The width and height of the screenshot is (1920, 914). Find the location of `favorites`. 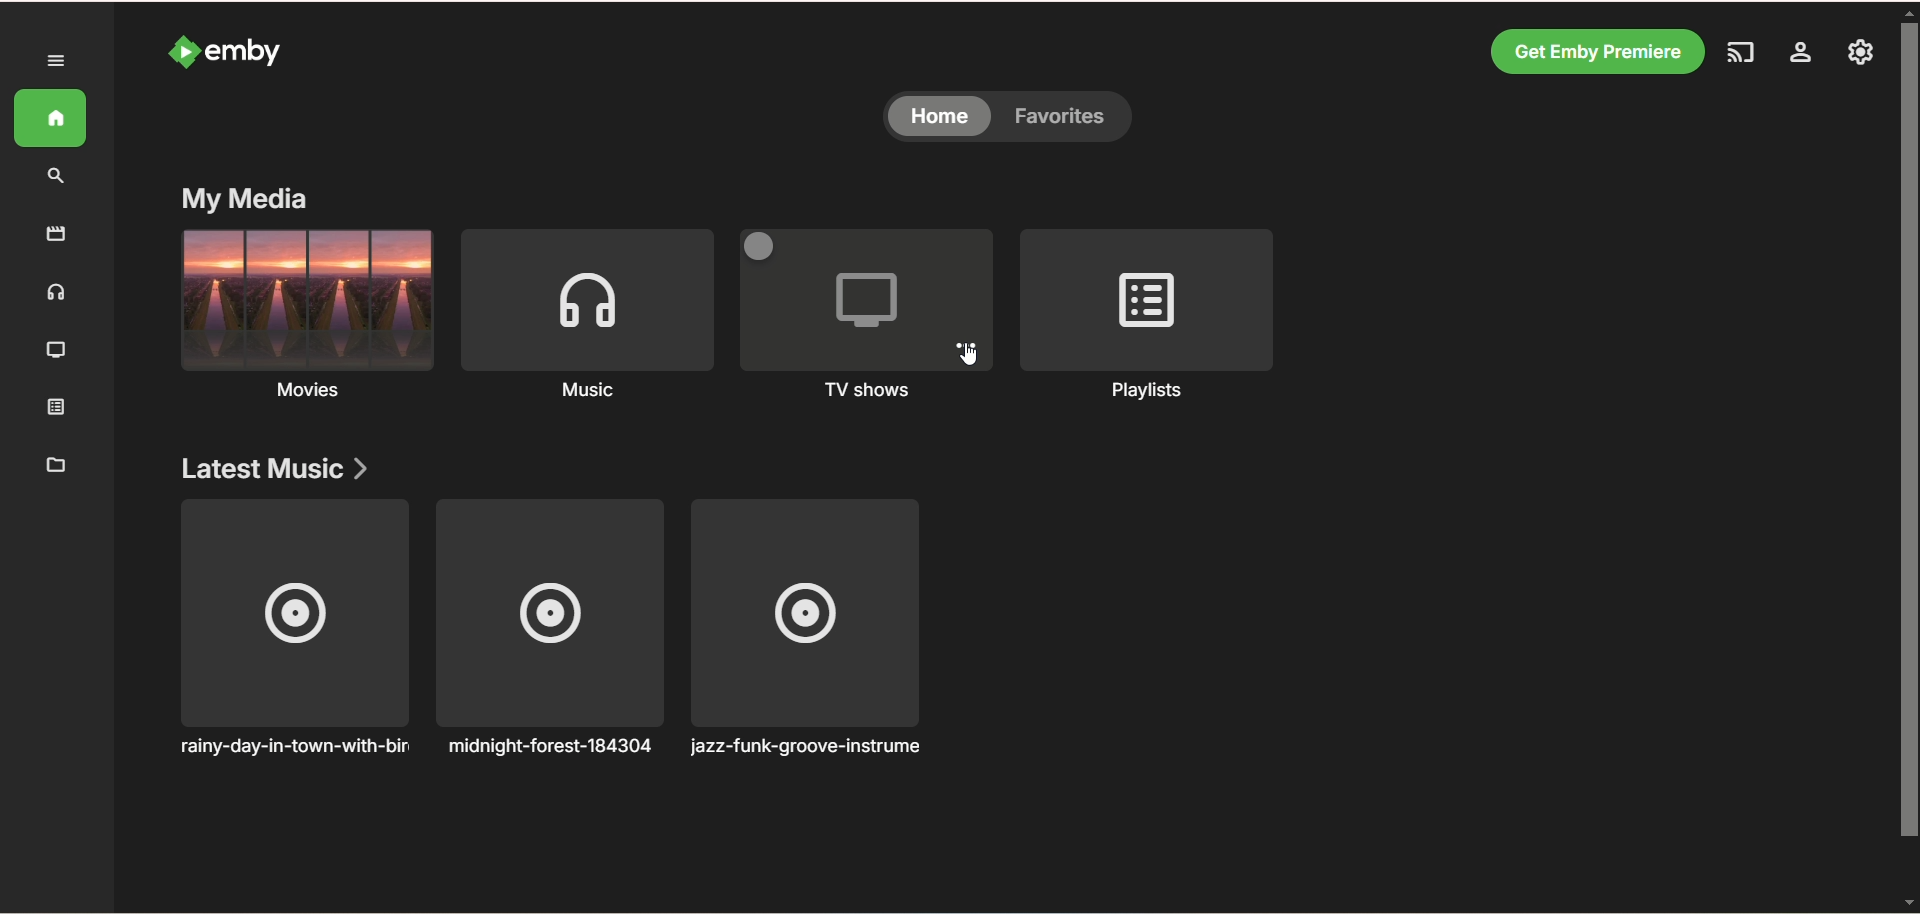

favorites is located at coordinates (1067, 118).